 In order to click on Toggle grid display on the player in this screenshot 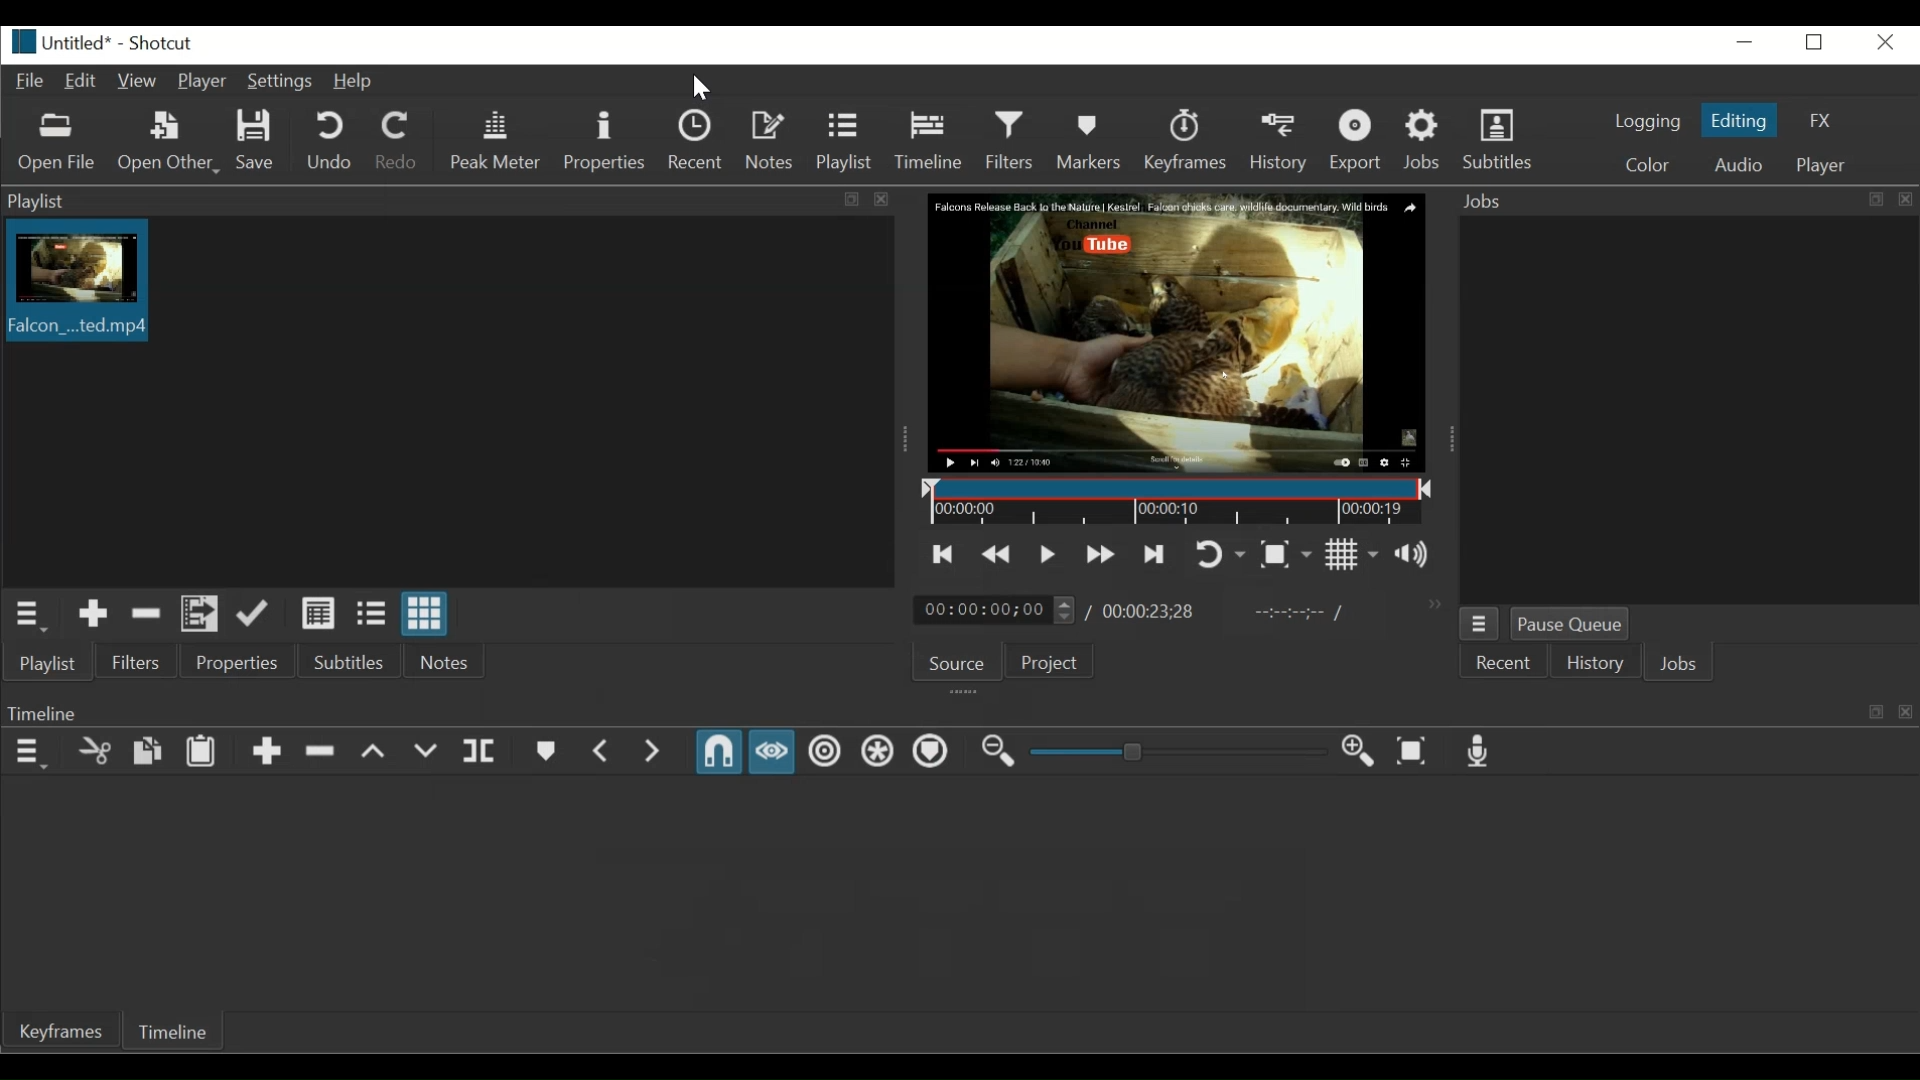, I will do `click(1354, 554)`.